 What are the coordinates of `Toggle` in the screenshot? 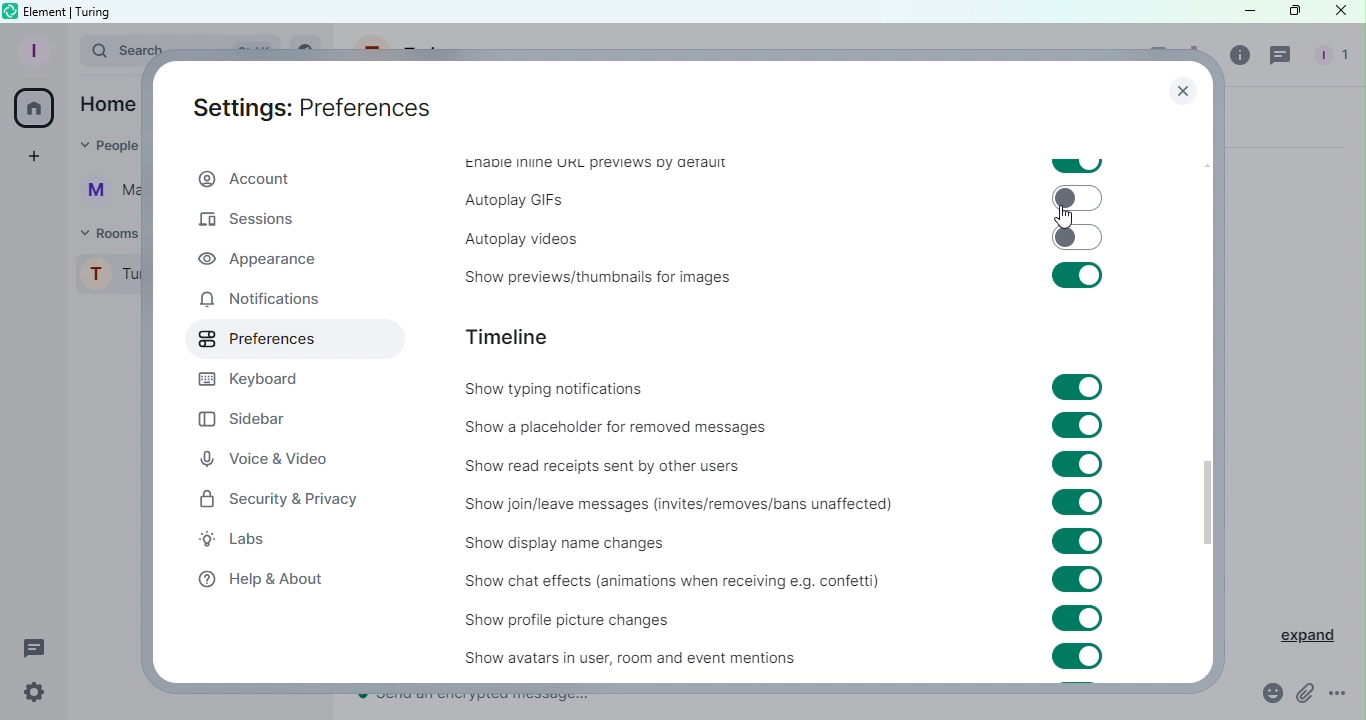 It's located at (1078, 543).